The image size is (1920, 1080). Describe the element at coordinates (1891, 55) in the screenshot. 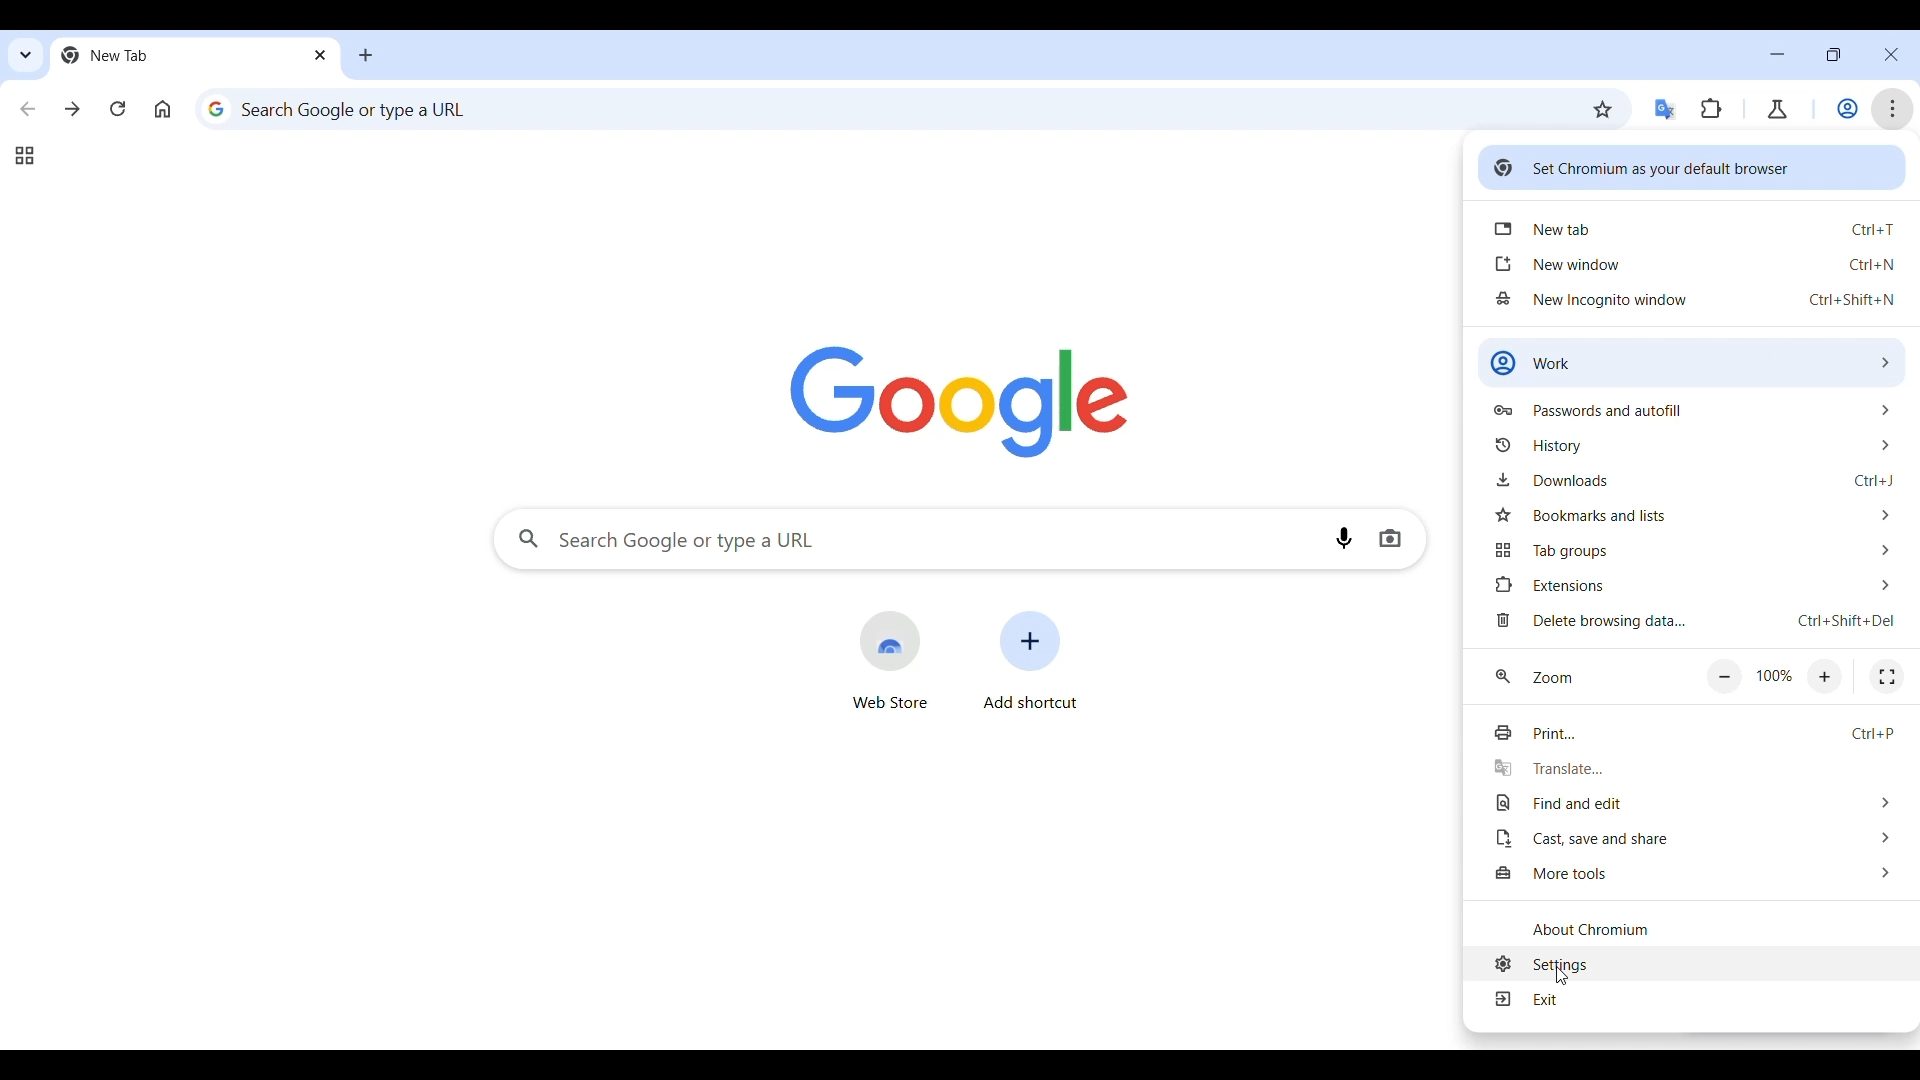

I see `Close interface` at that location.